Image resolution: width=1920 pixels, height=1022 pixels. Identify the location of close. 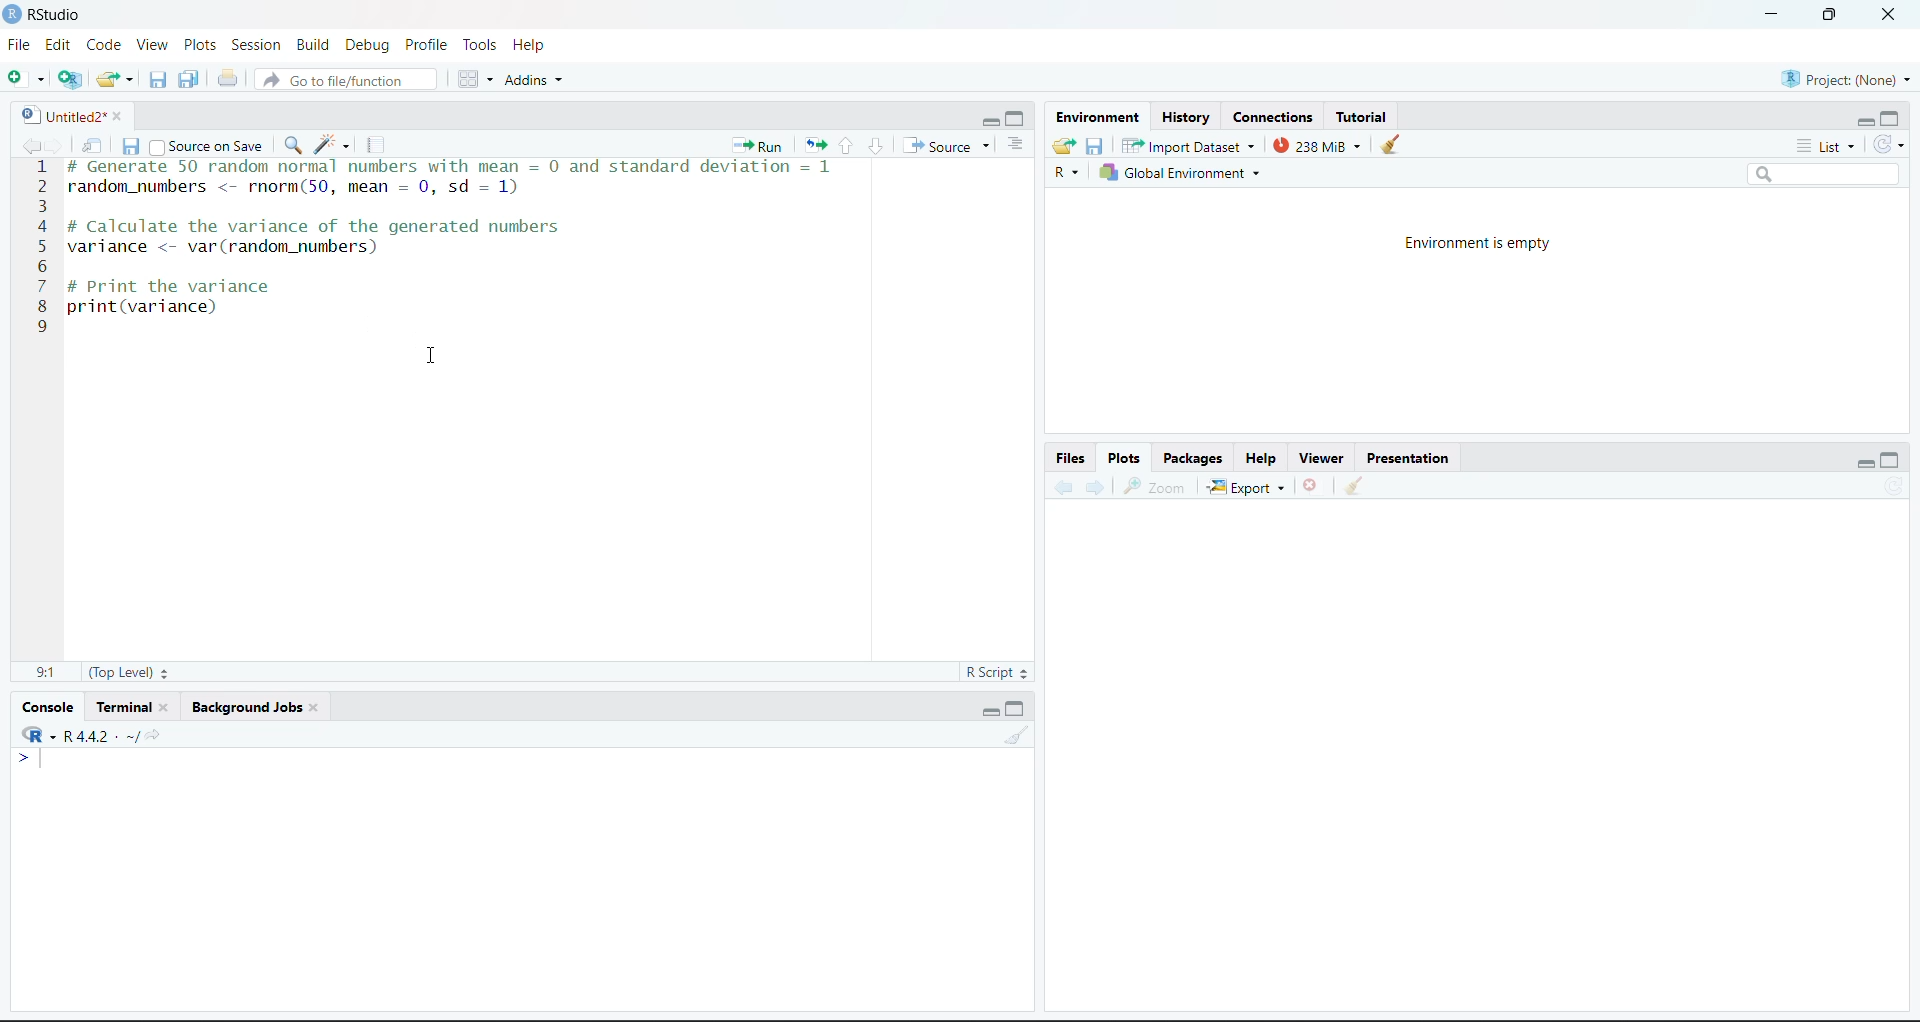
(170, 707).